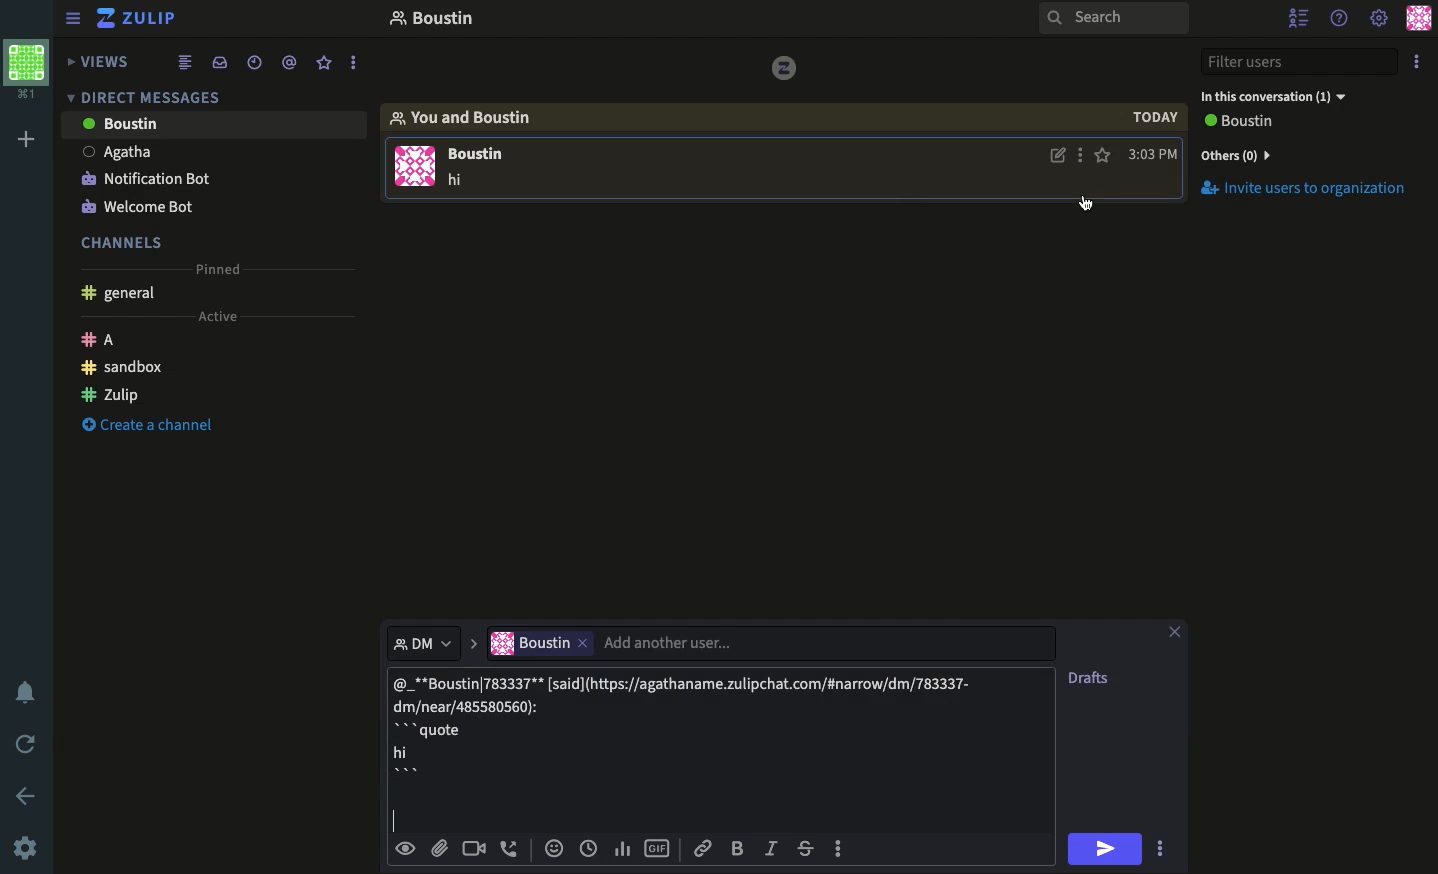 Image resolution: width=1438 pixels, height=874 pixels. I want to click on Options, so click(1160, 847).